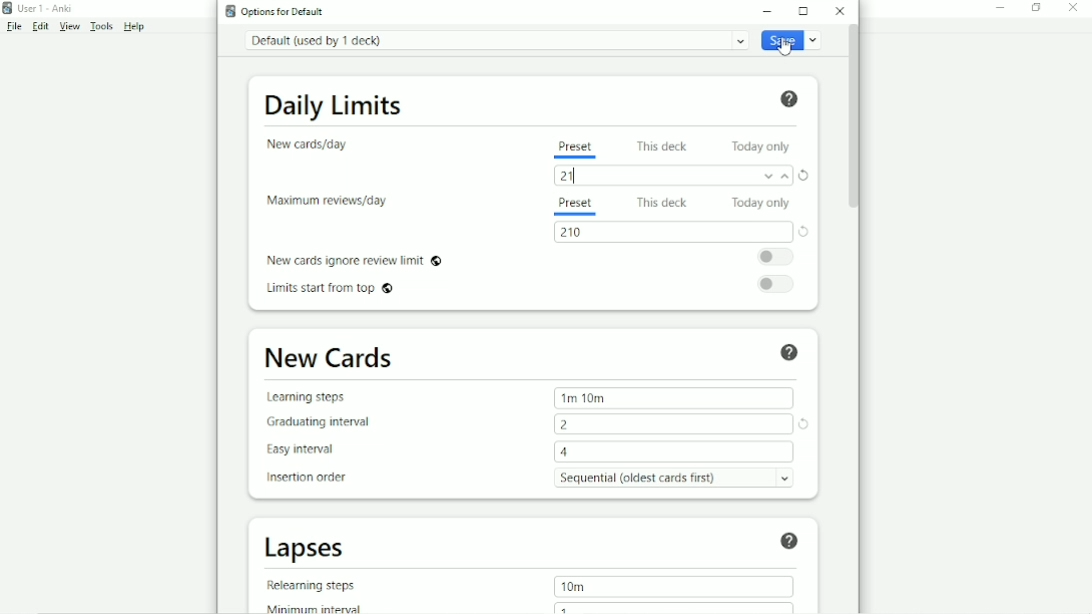 The height and width of the screenshot is (614, 1092). I want to click on Vertical scrollbar, so click(857, 119).